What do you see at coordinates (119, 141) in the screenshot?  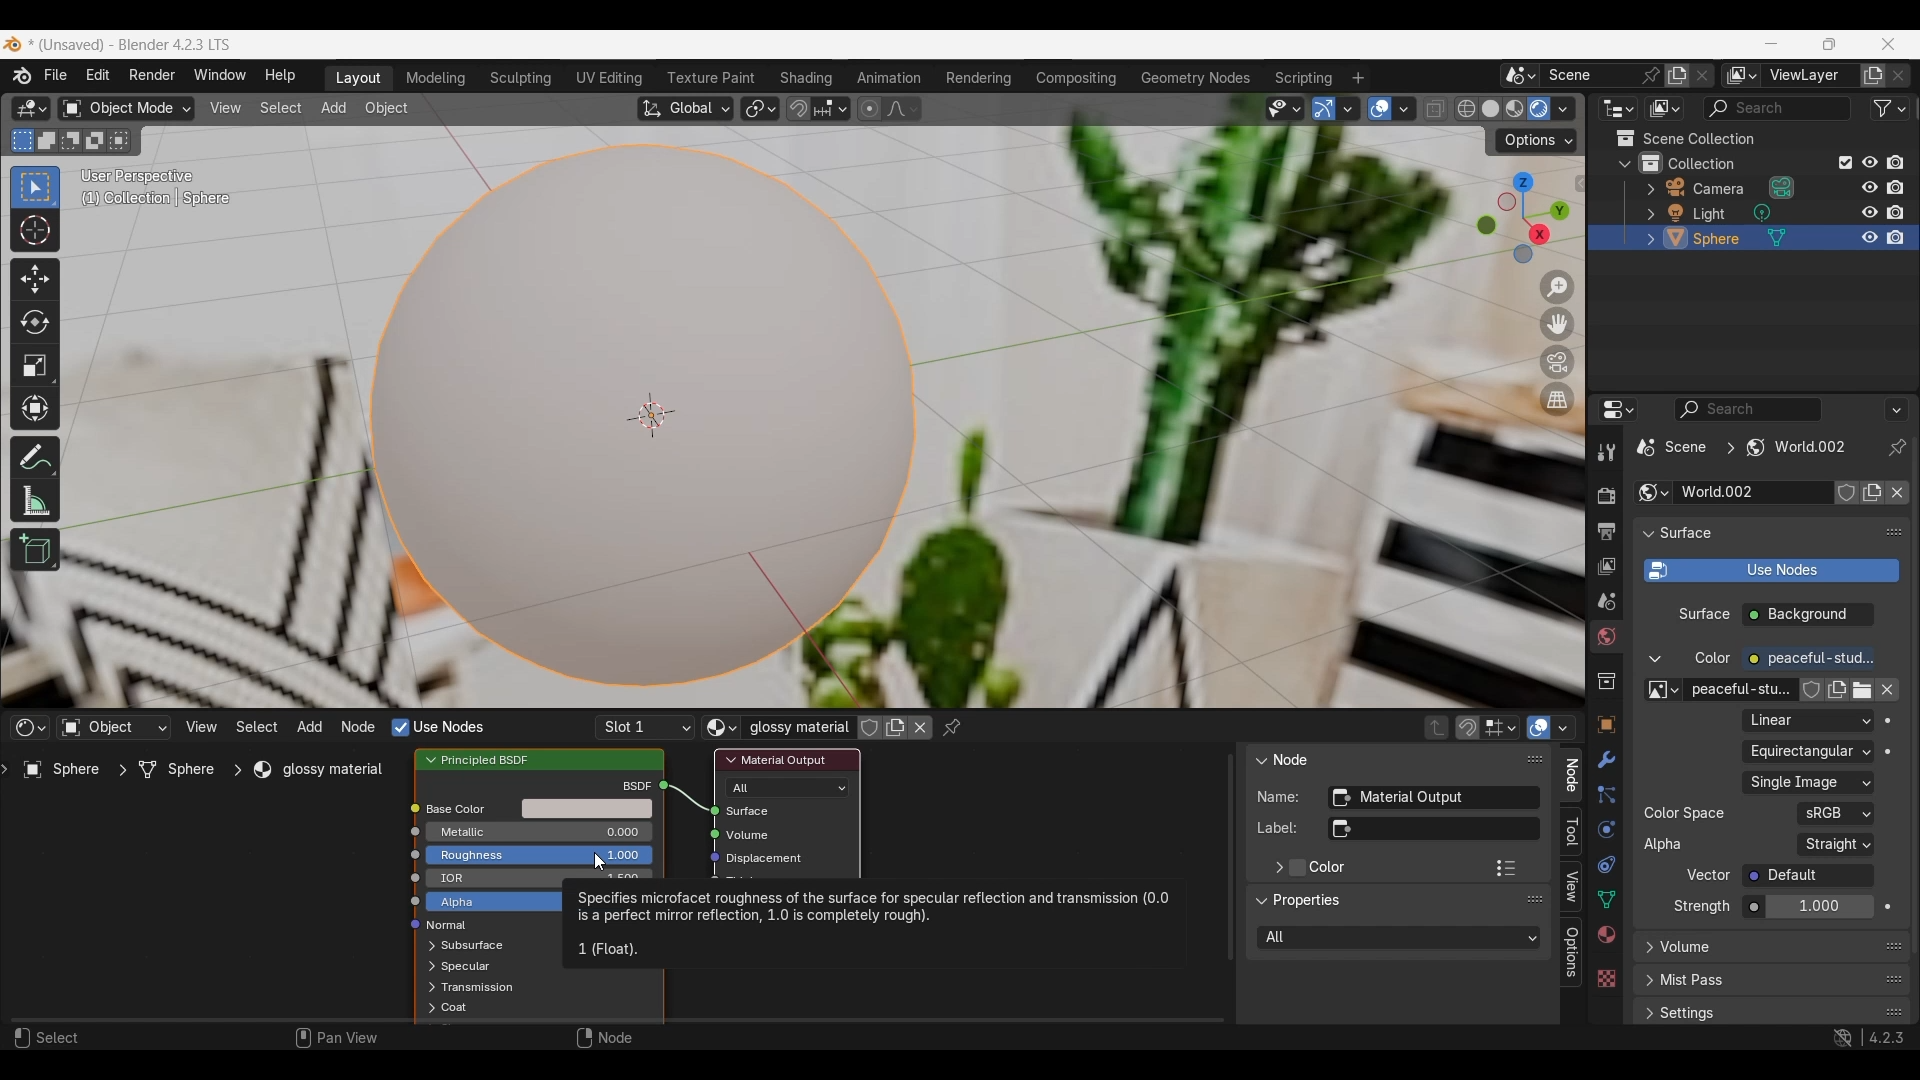 I see `Intersect existing selection` at bounding box center [119, 141].